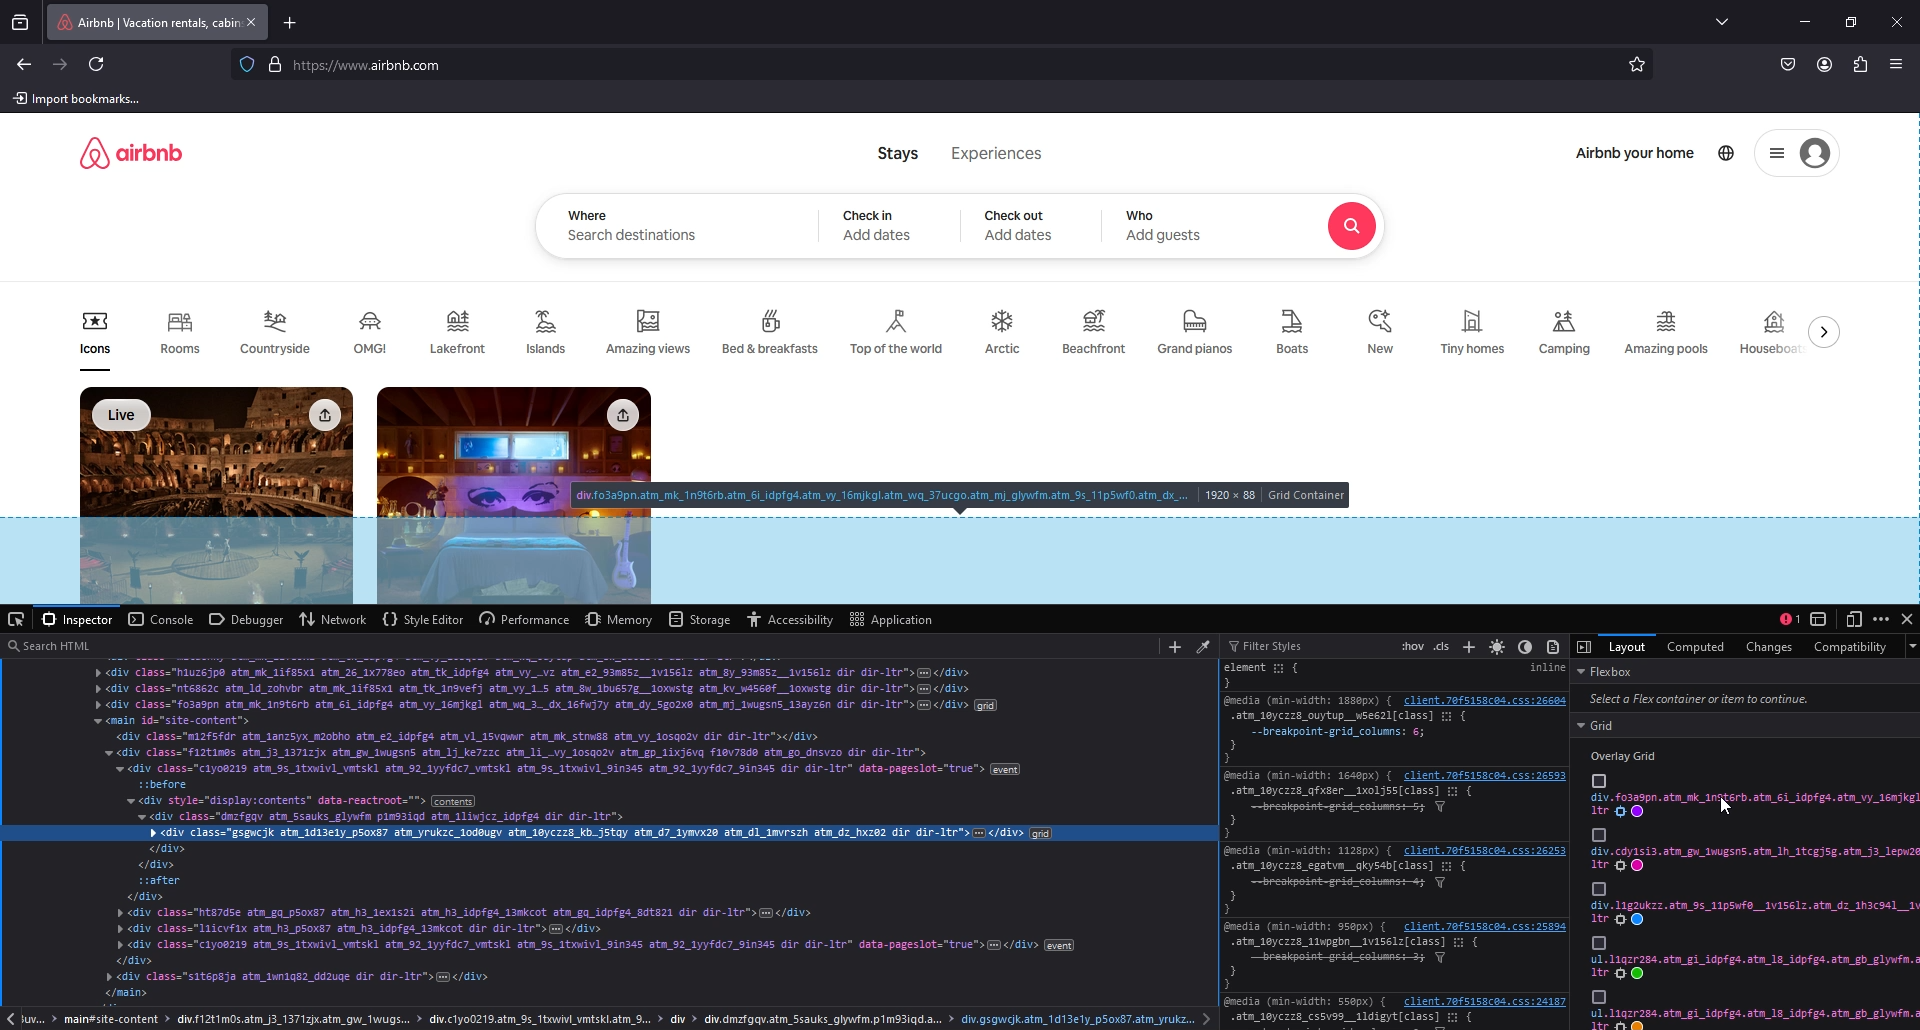 This screenshot has height=1030, width=1920. What do you see at coordinates (24, 22) in the screenshot?
I see `recent browsing` at bounding box center [24, 22].